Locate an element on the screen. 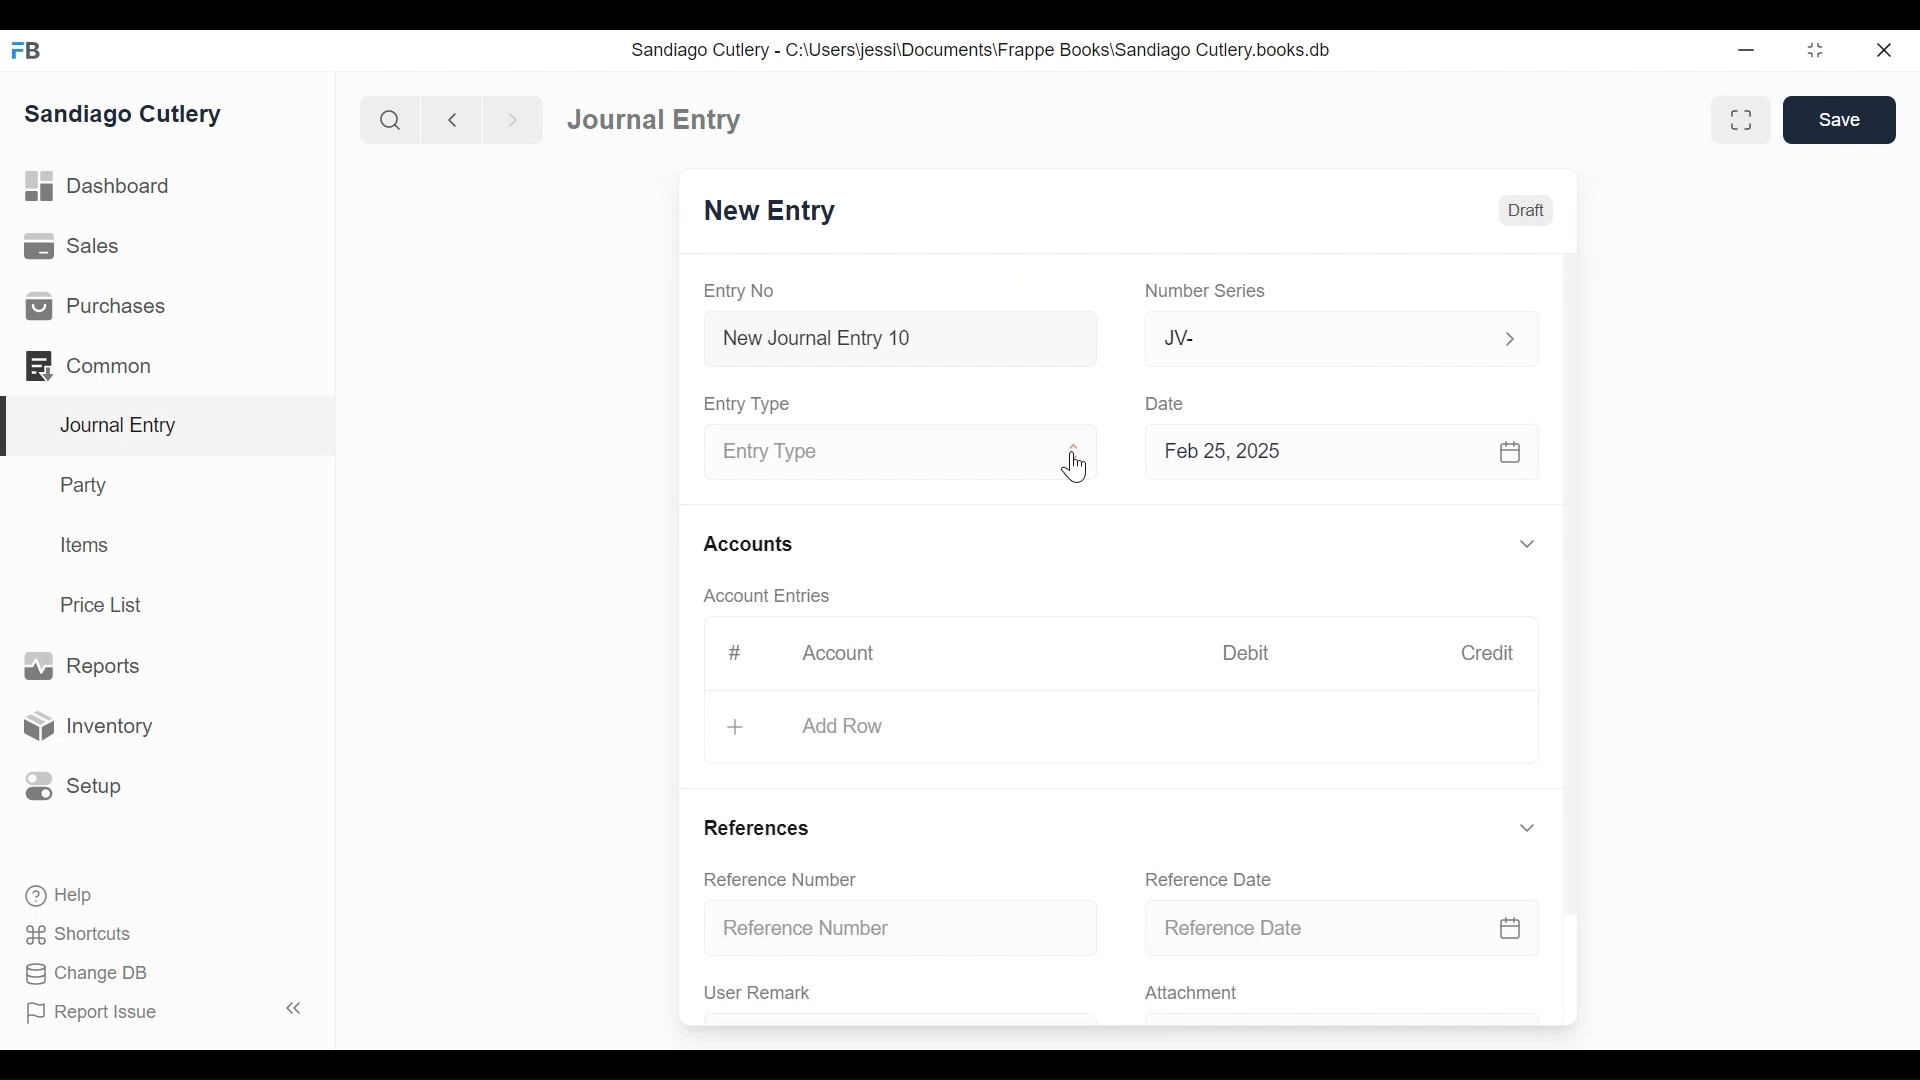 This screenshot has height=1080, width=1920. Restore is located at coordinates (1815, 52).